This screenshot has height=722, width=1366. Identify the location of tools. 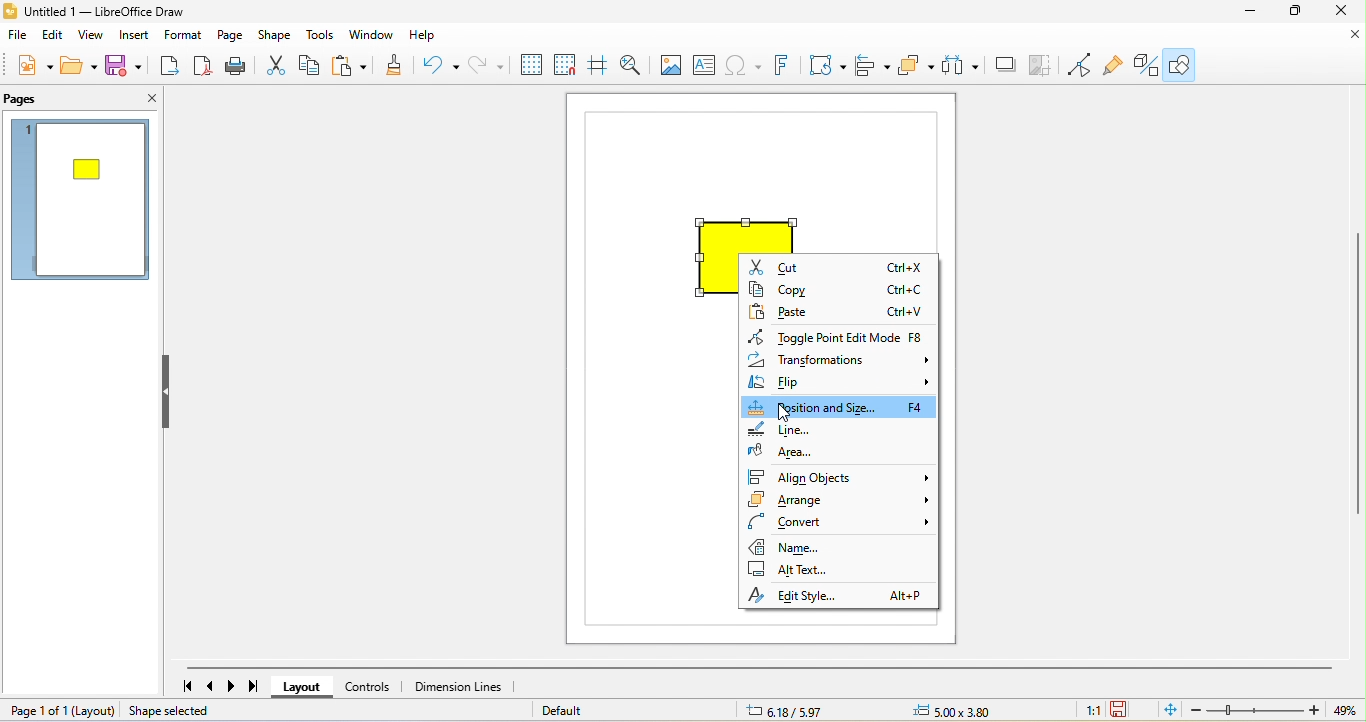
(321, 36).